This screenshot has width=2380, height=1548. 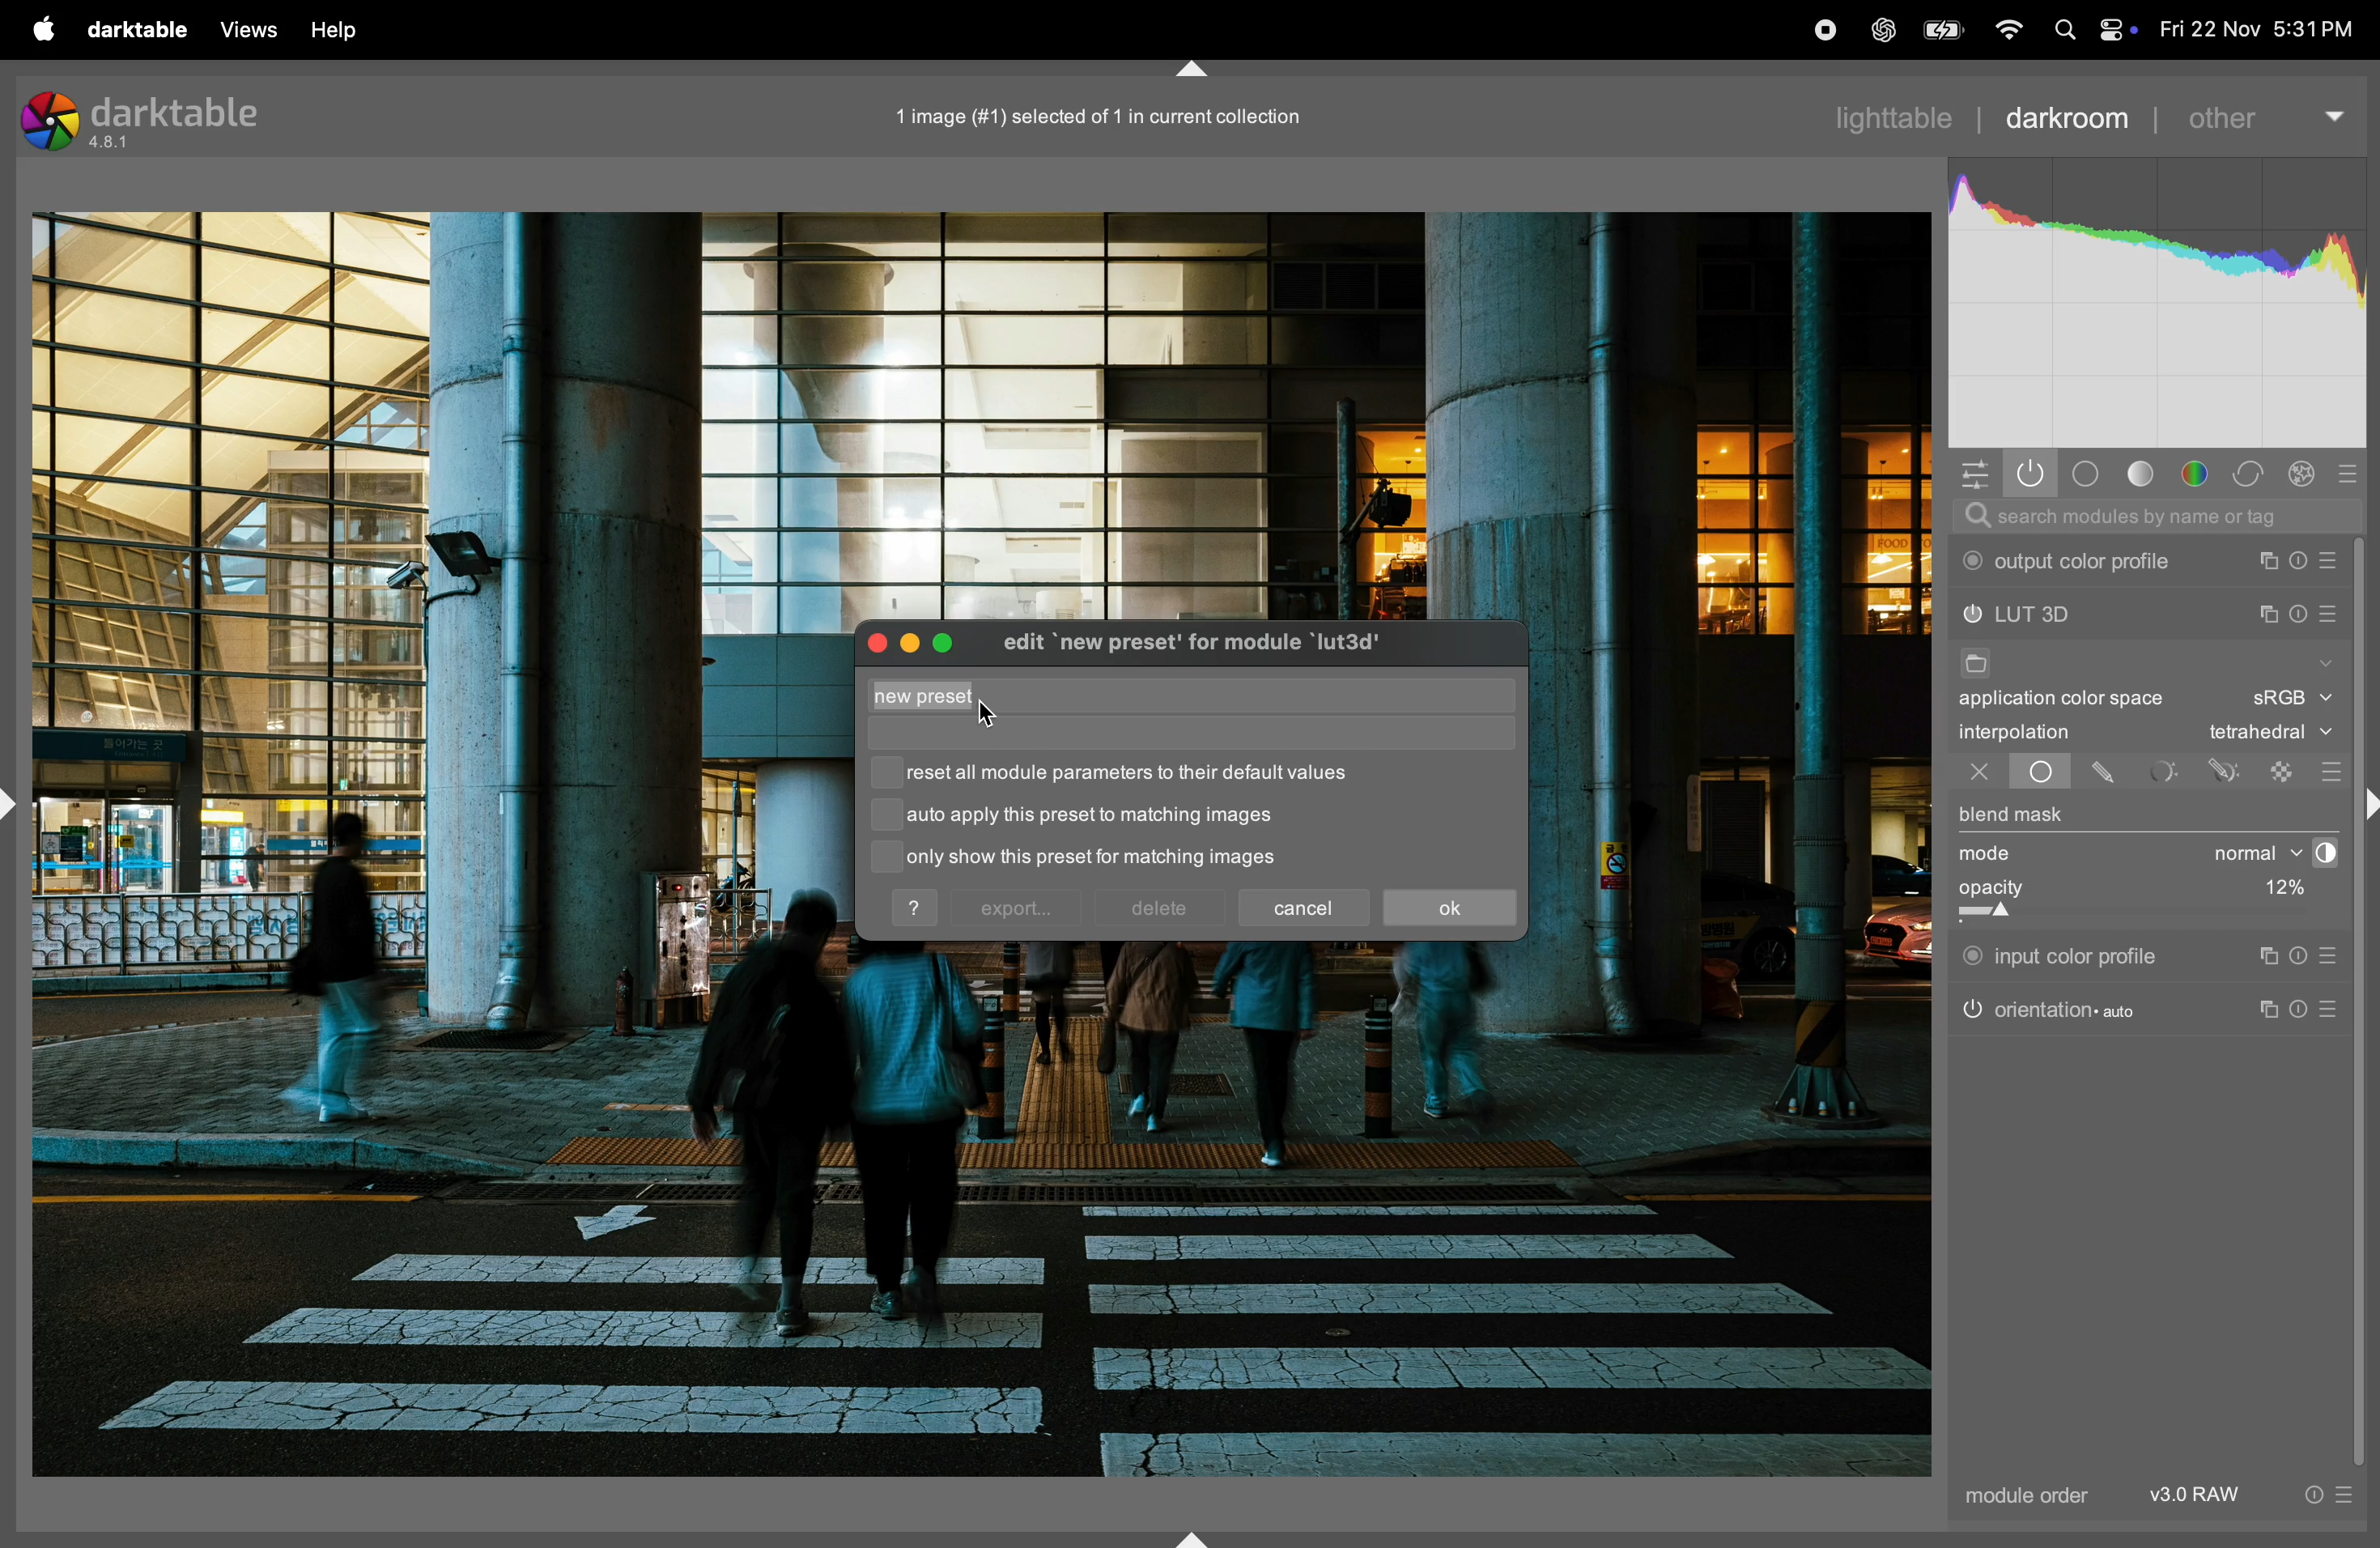 What do you see at coordinates (2013, 817) in the screenshot?
I see `blend mask` at bounding box center [2013, 817].